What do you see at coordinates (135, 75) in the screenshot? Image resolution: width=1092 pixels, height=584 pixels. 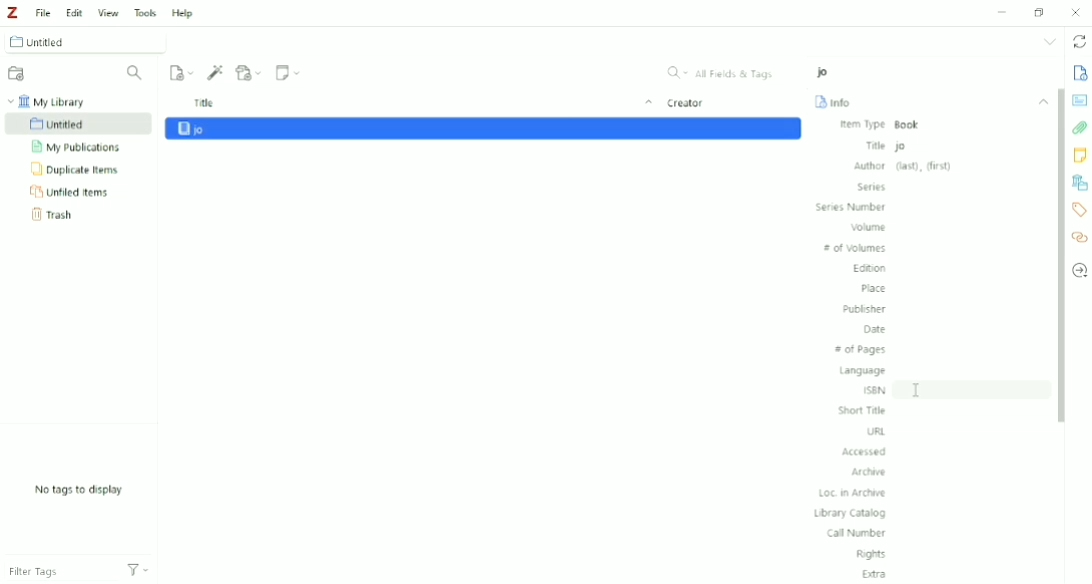 I see `Filter Collections` at bounding box center [135, 75].